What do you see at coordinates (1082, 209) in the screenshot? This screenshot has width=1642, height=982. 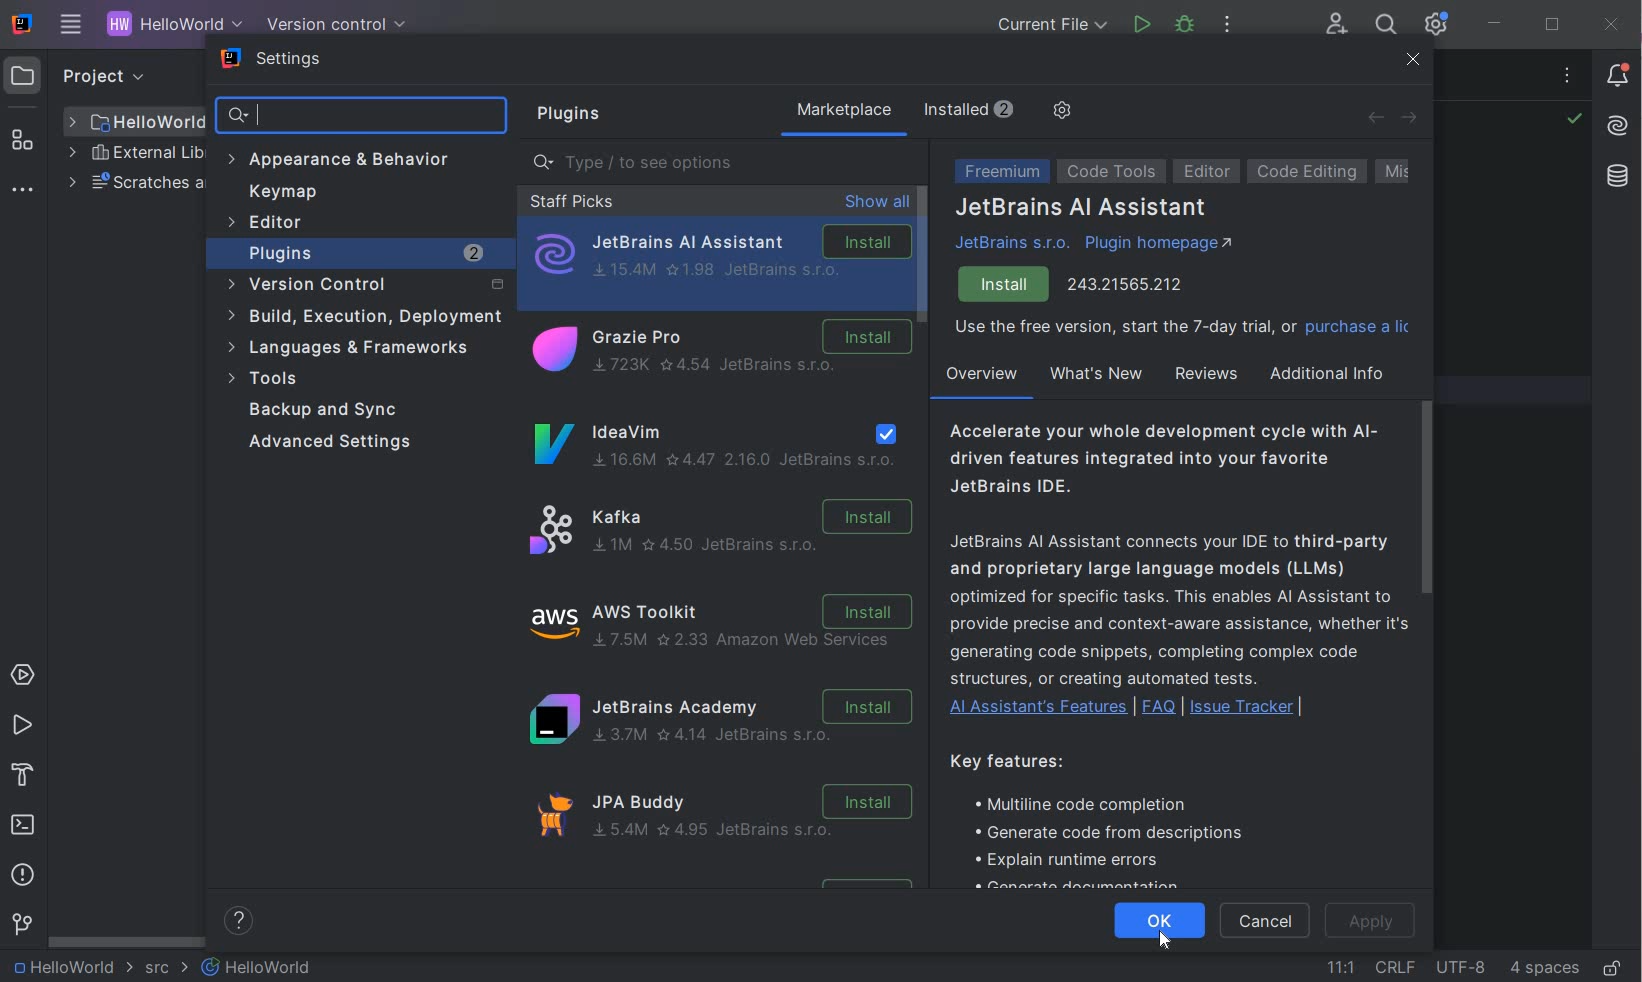 I see `JetBrains AI Assistant` at bounding box center [1082, 209].